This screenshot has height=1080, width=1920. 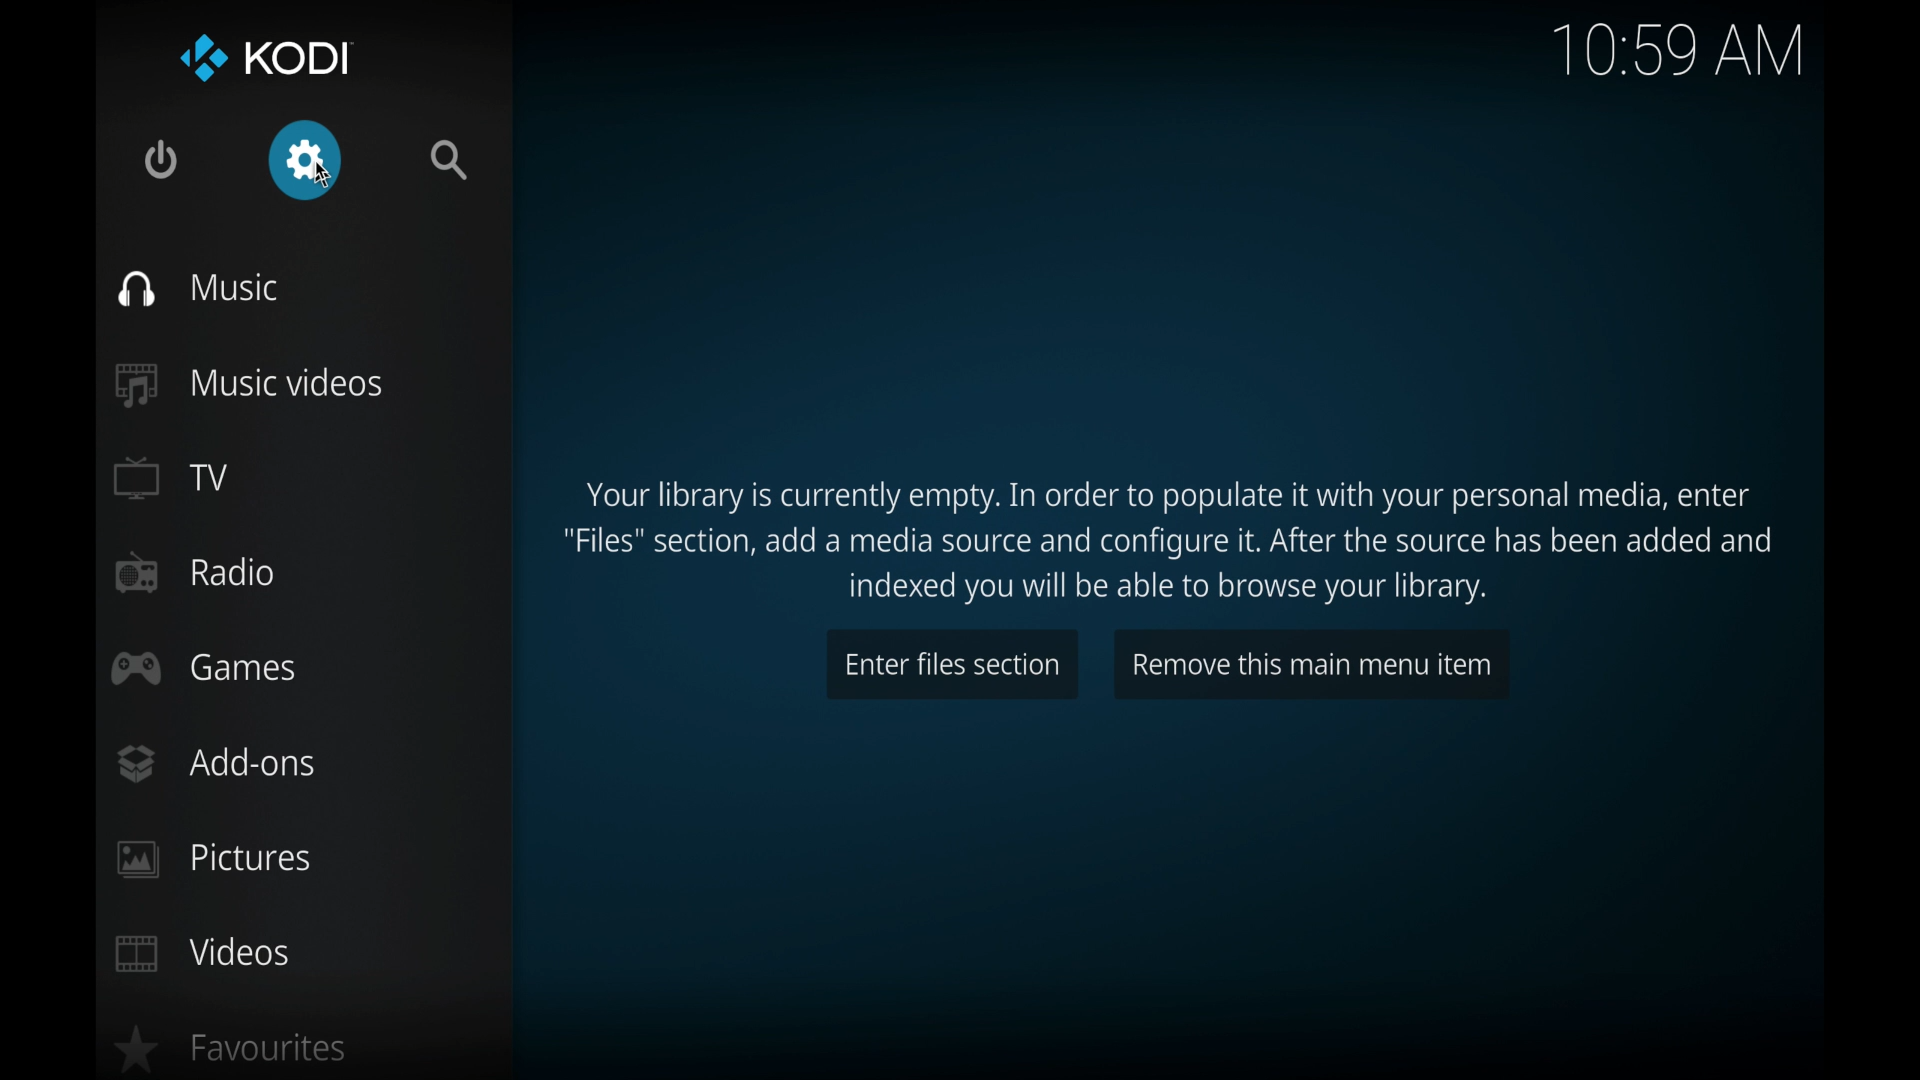 I want to click on instructions to populate media library, so click(x=1165, y=543).